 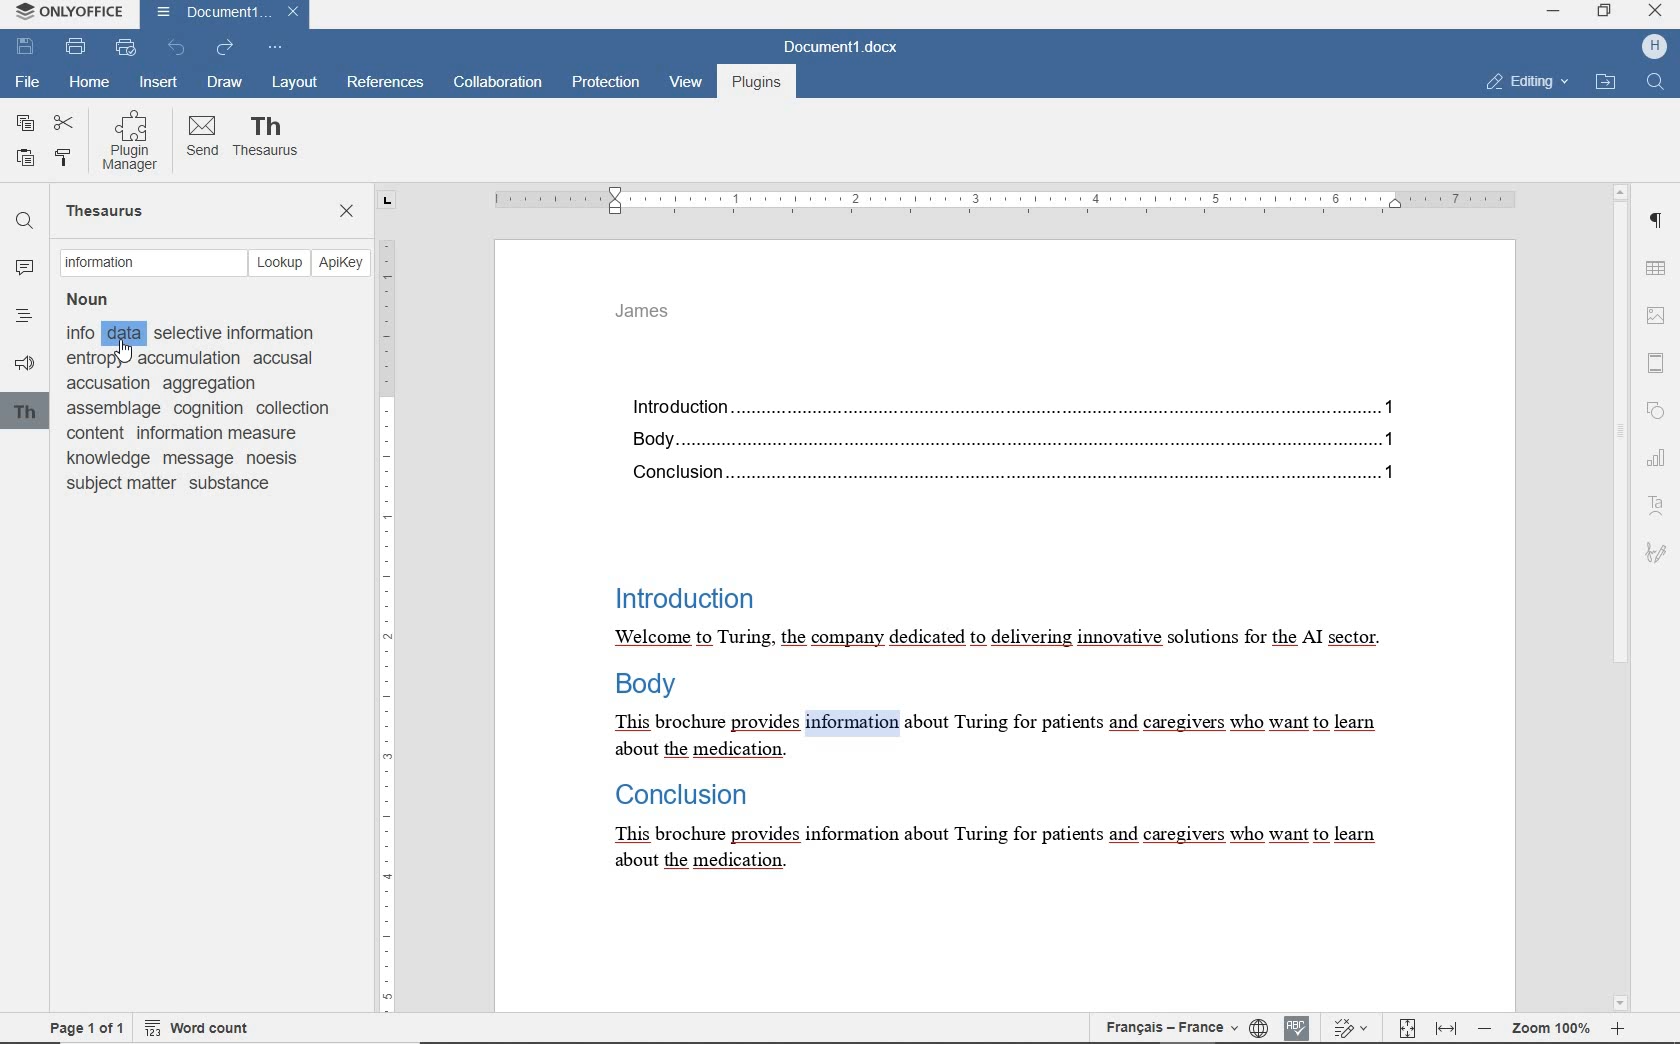 What do you see at coordinates (225, 82) in the screenshot?
I see `DRAW` at bounding box center [225, 82].